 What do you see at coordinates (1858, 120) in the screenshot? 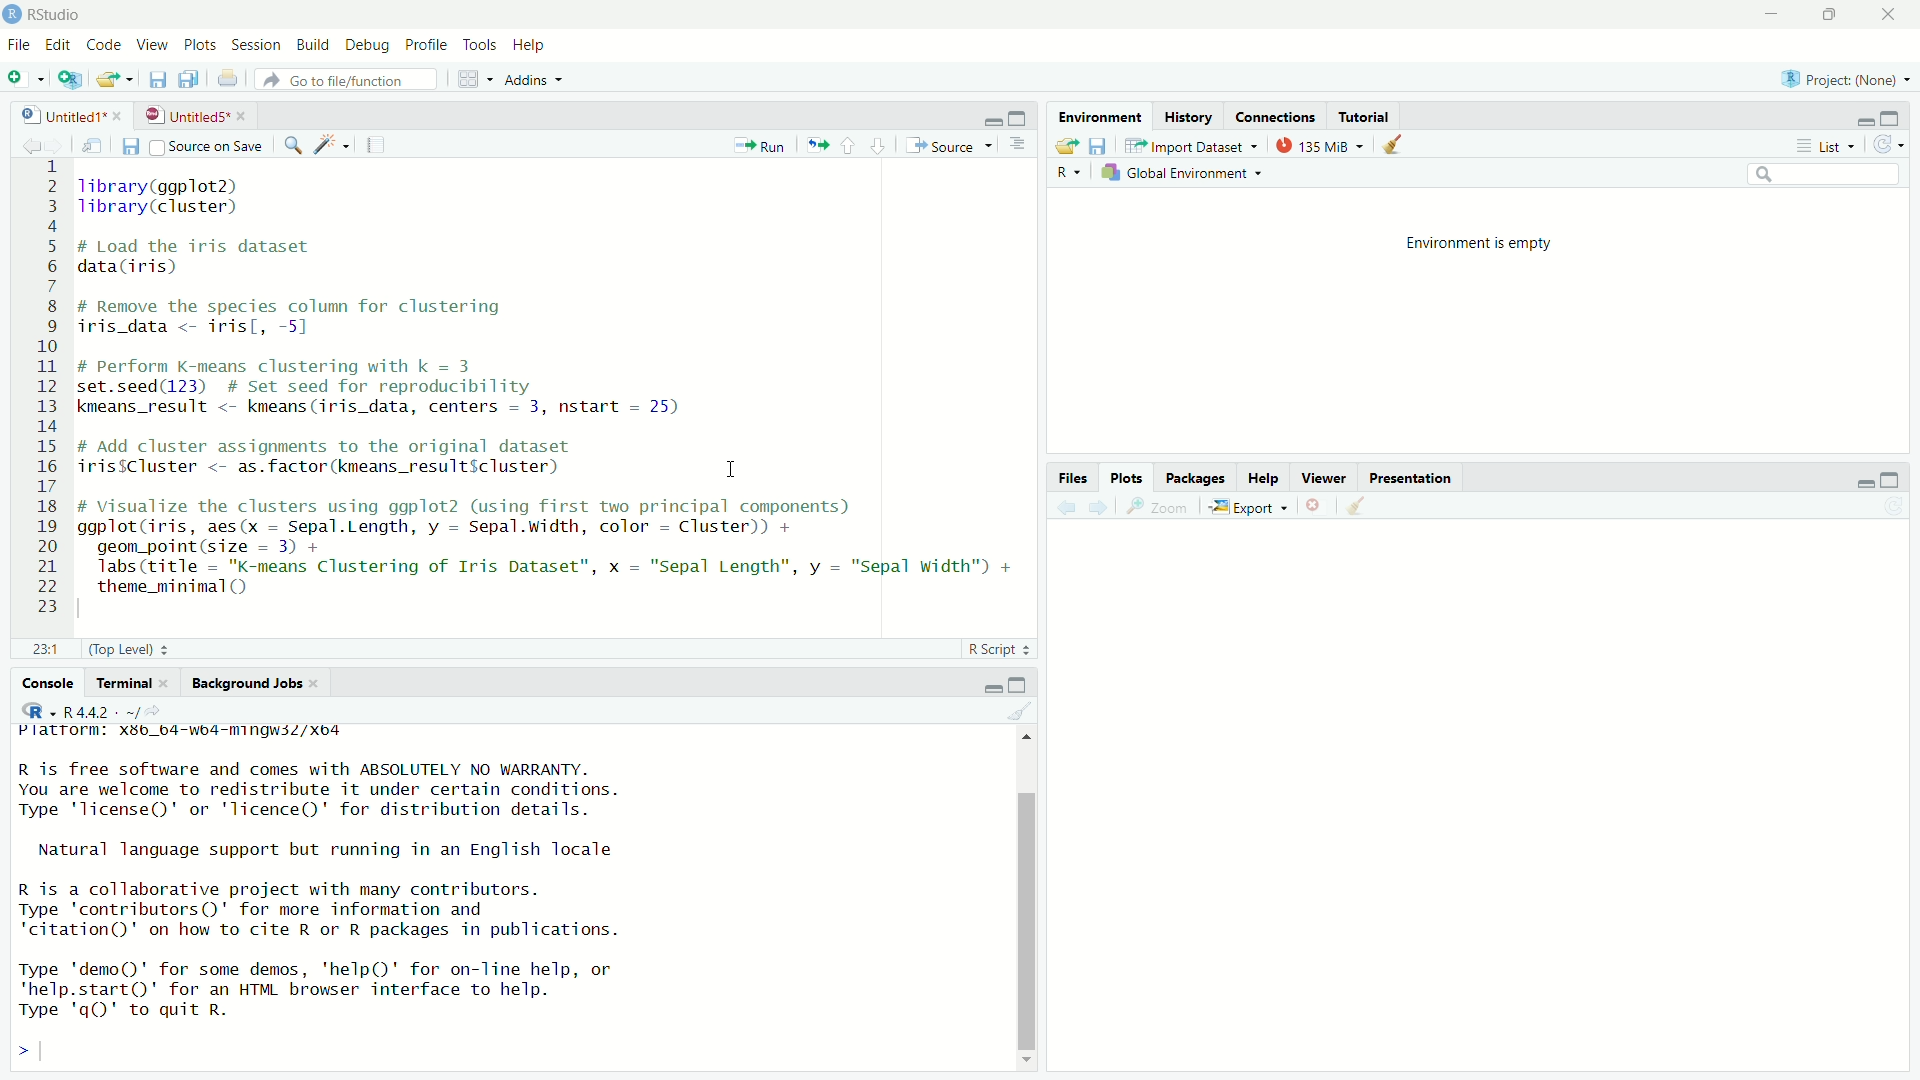
I see `minimize` at bounding box center [1858, 120].